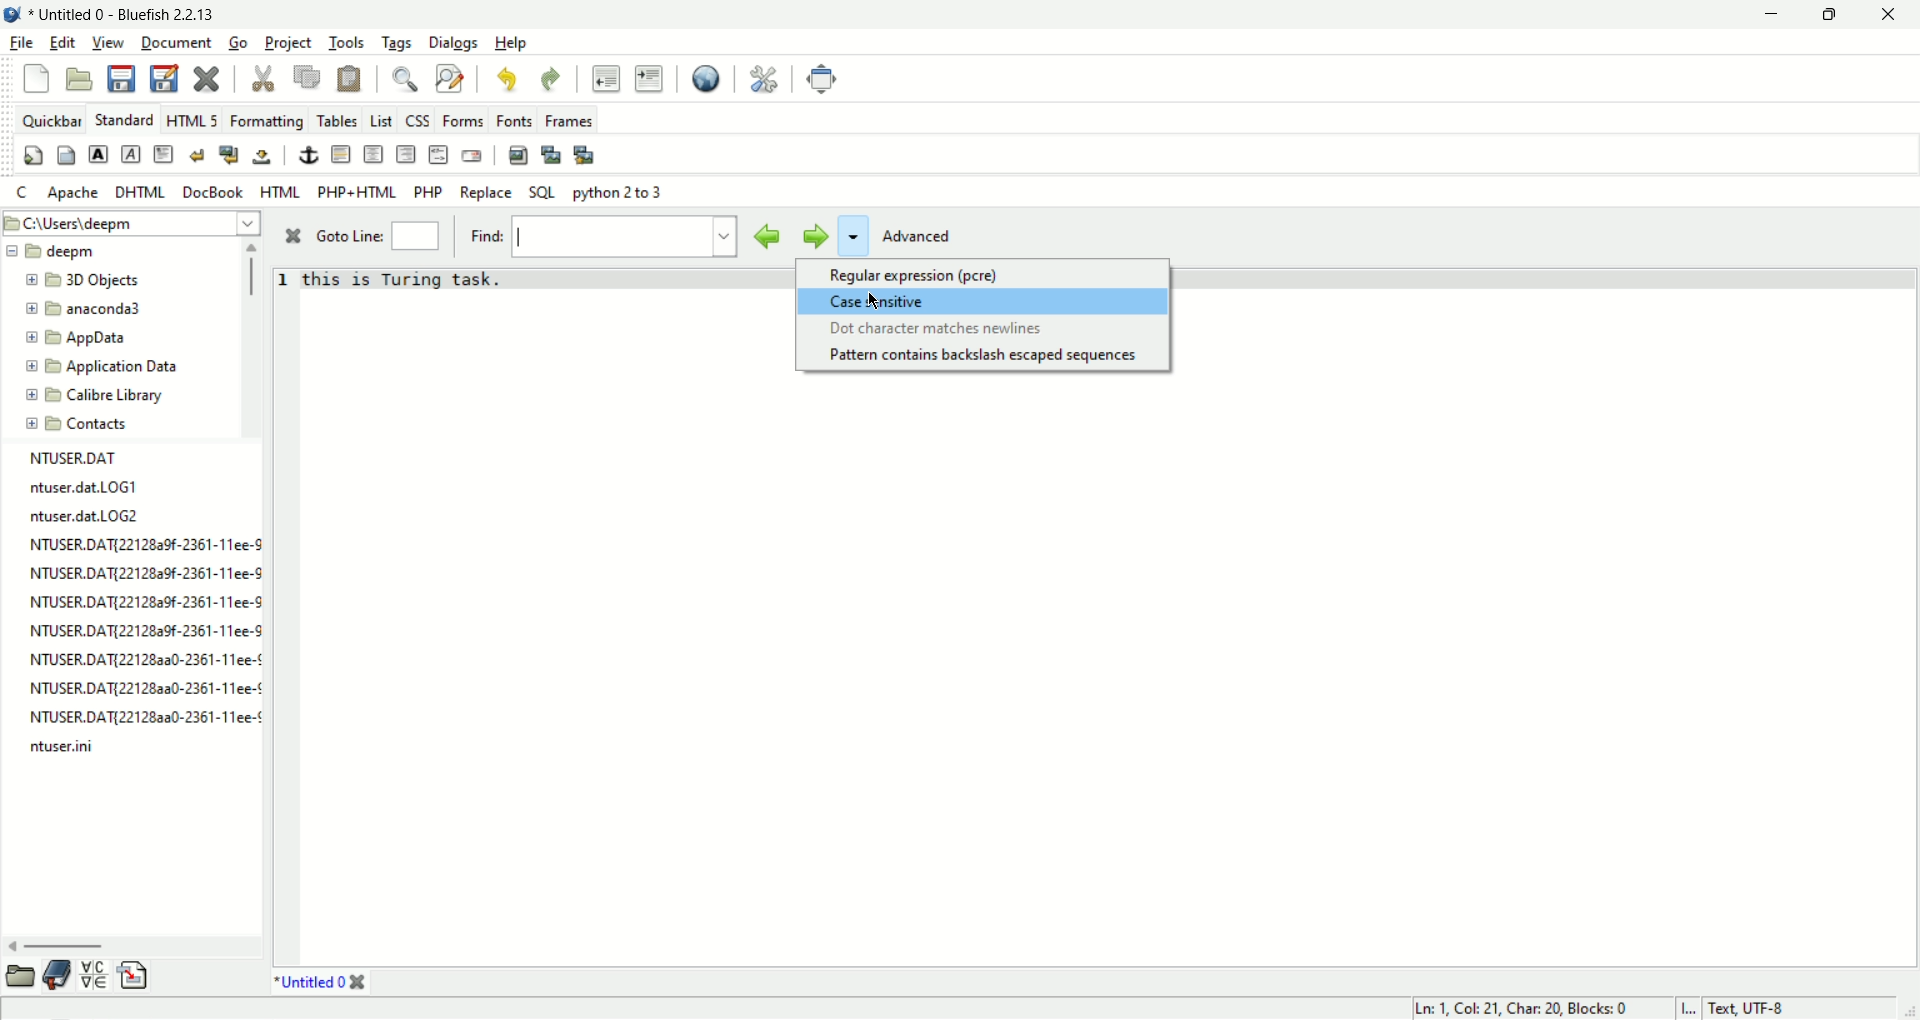 Image resolution: width=1920 pixels, height=1020 pixels. Describe the element at coordinates (728, 236) in the screenshot. I see `find history` at that location.